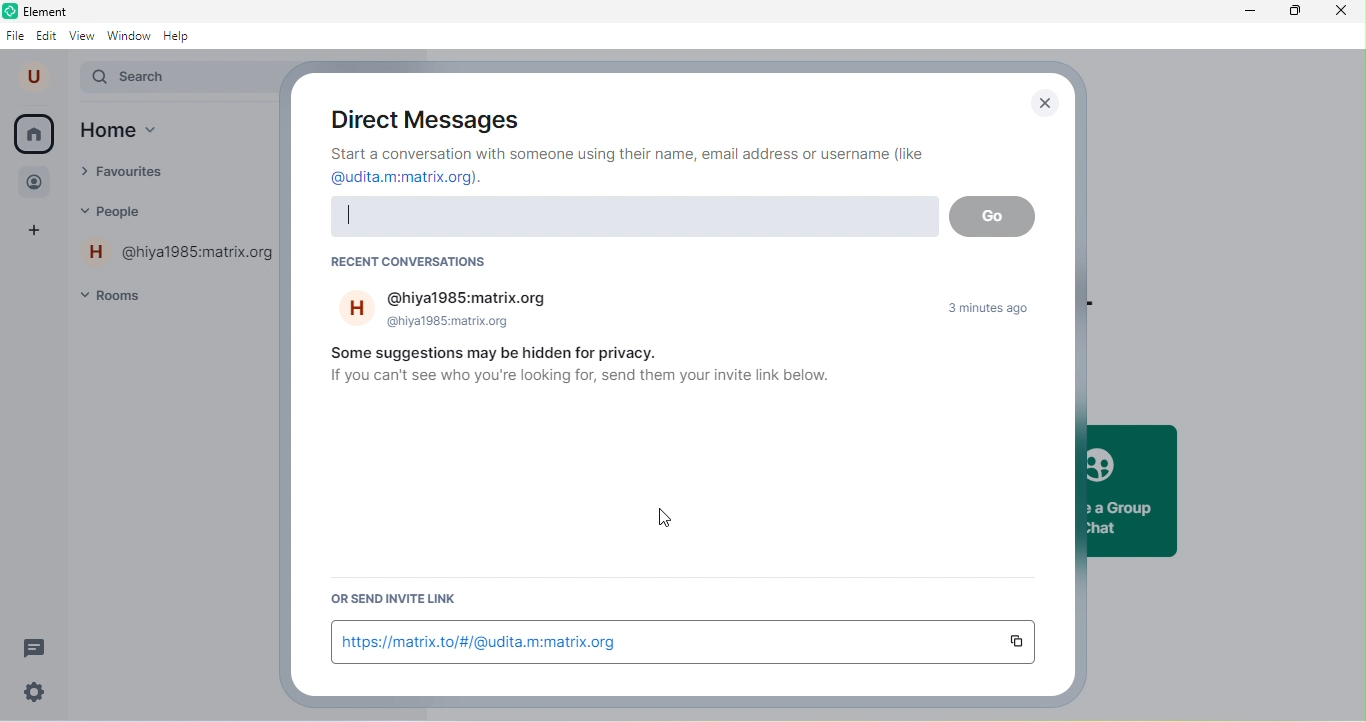 Image resolution: width=1366 pixels, height=722 pixels. Describe the element at coordinates (633, 153) in the screenshot. I see `start a conversation with someone using their name, email address or username ` at that location.